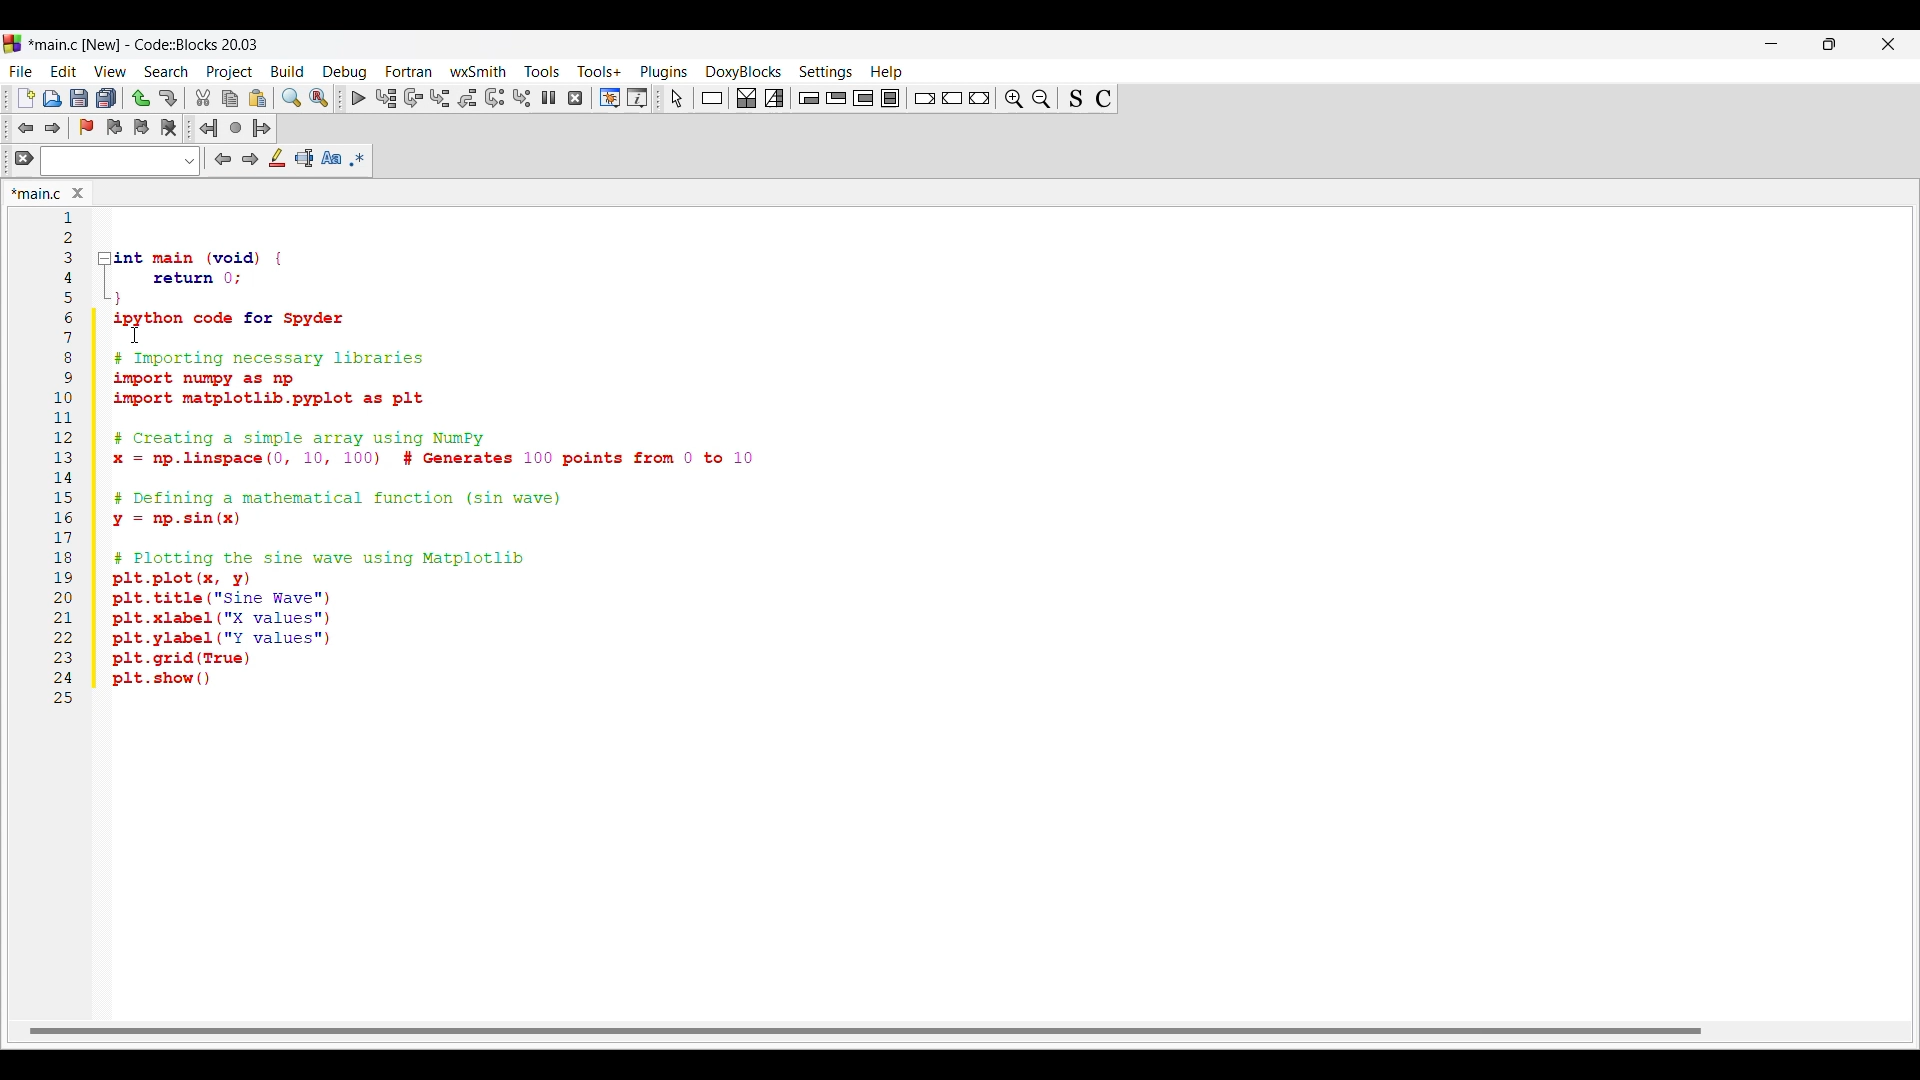 This screenshot has width=1920, height=1080. What do you see at coordinates (521, 98) in the screenshot?
I see `Step into instruction` at bounding box center [521, 98].